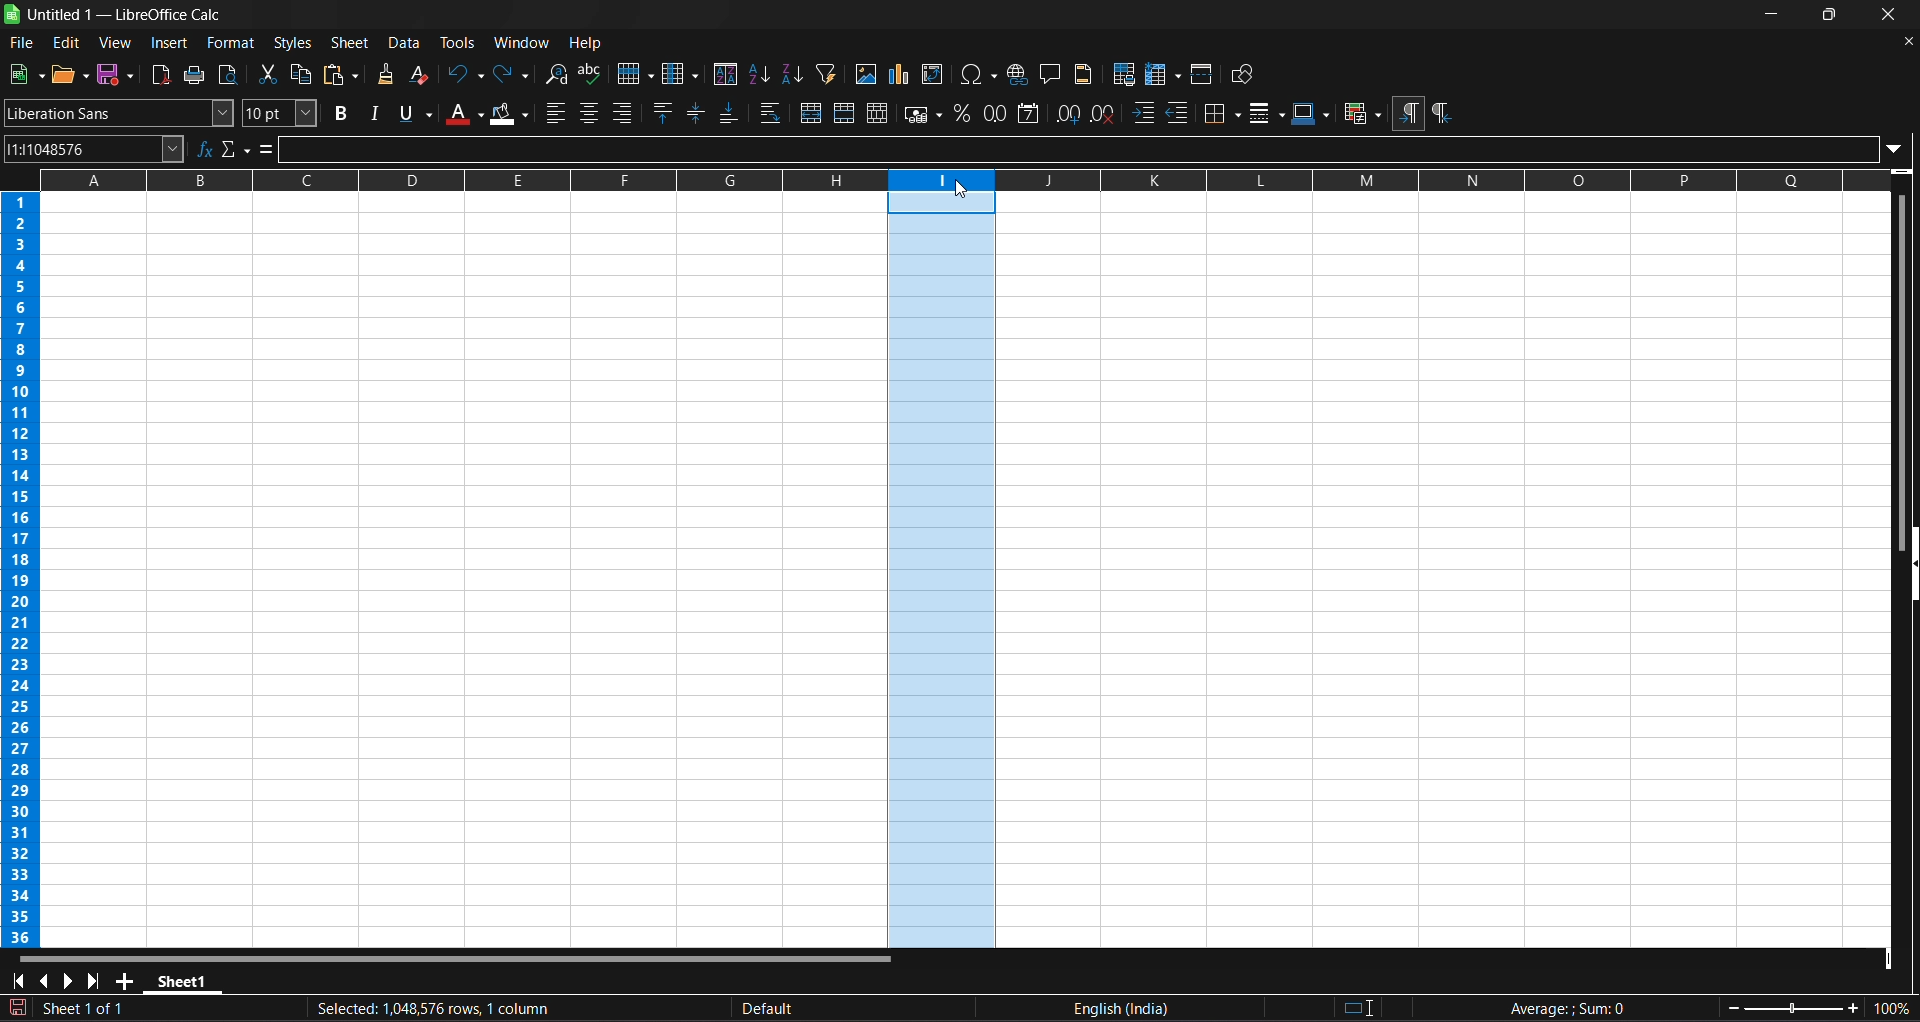 This screenshot has height=1022, width=1920. I want to click on align top, so click(664, 113).